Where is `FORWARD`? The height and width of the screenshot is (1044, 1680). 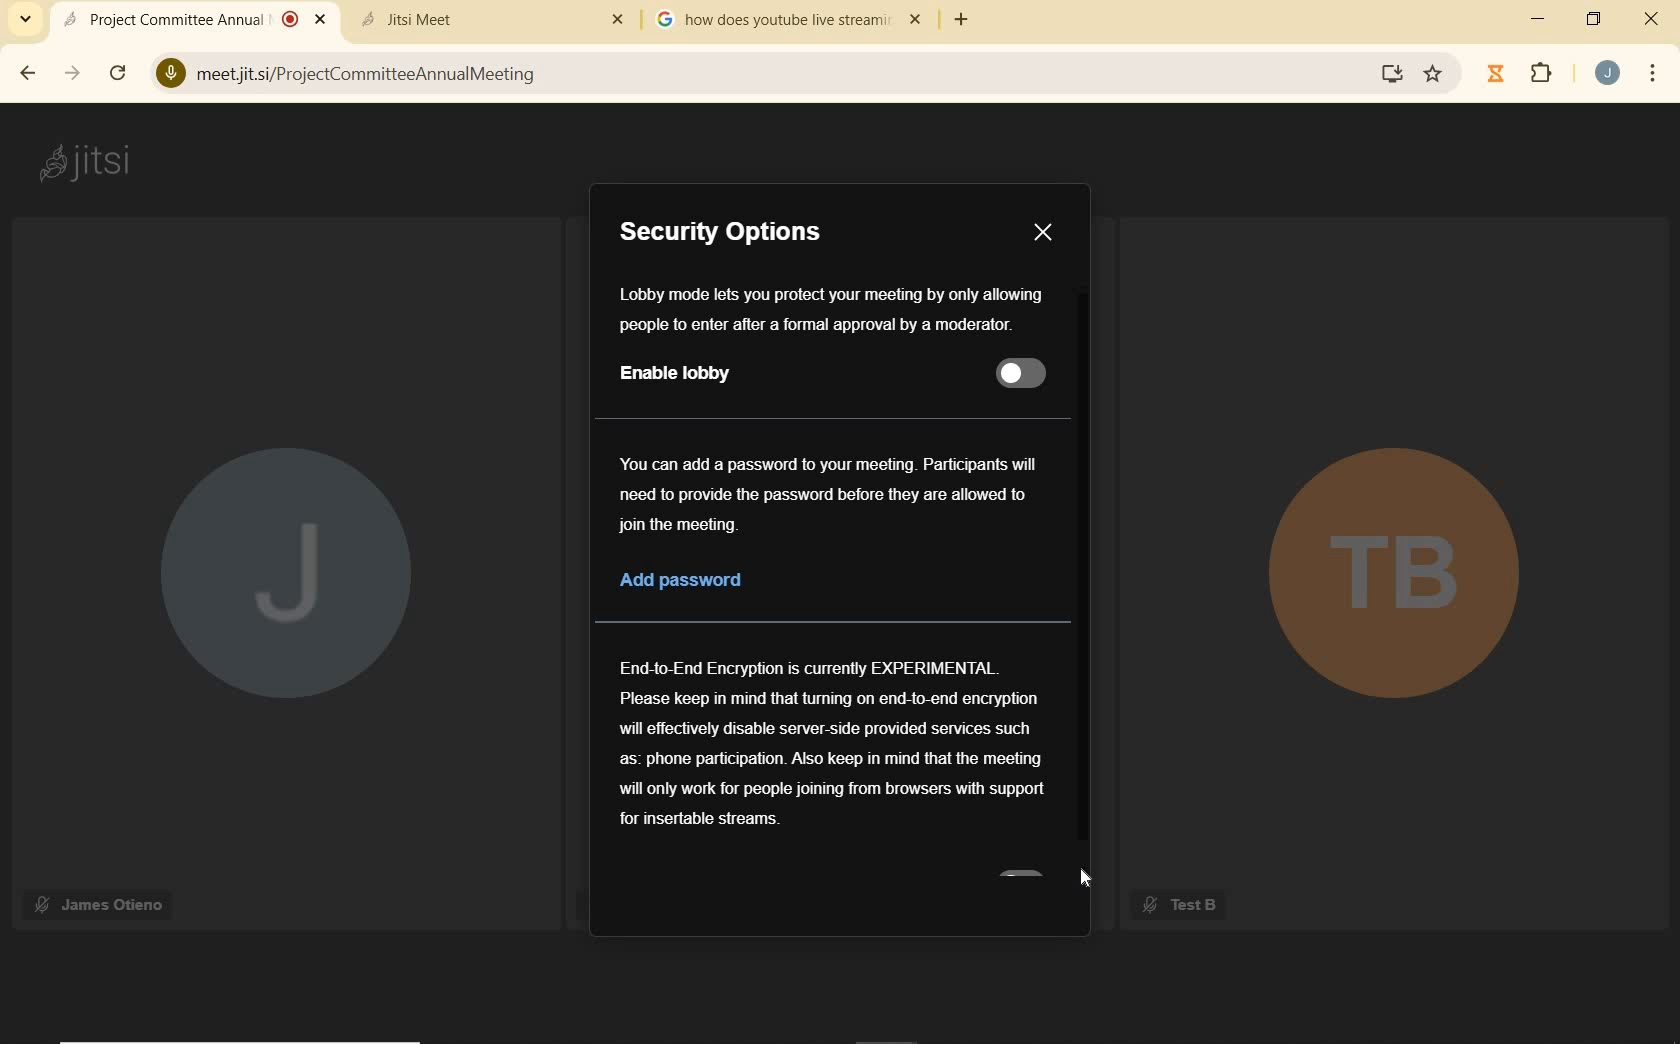
FORWARD is located at coordinates (68, 75).